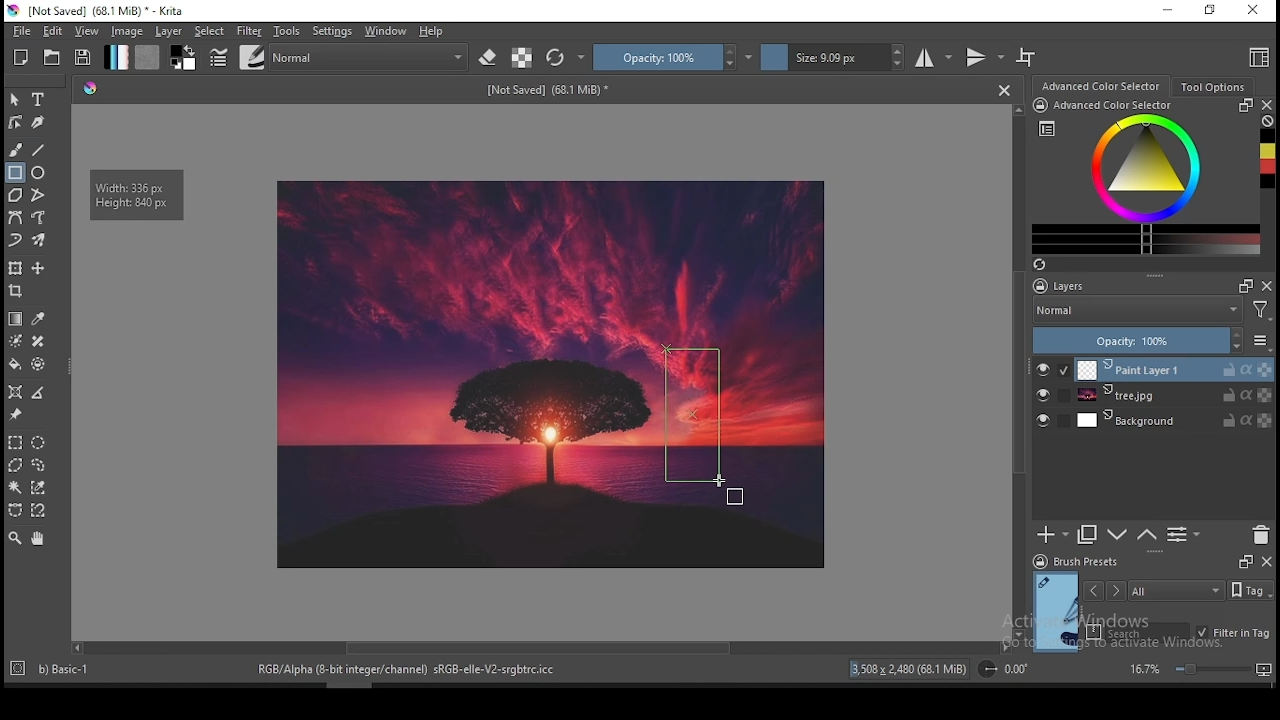 Image resolution: width=1280 pixels, height=720 pixels. Describe the element at coordinates (217, 56) in the screenshot. I see `brush settings` at that location.